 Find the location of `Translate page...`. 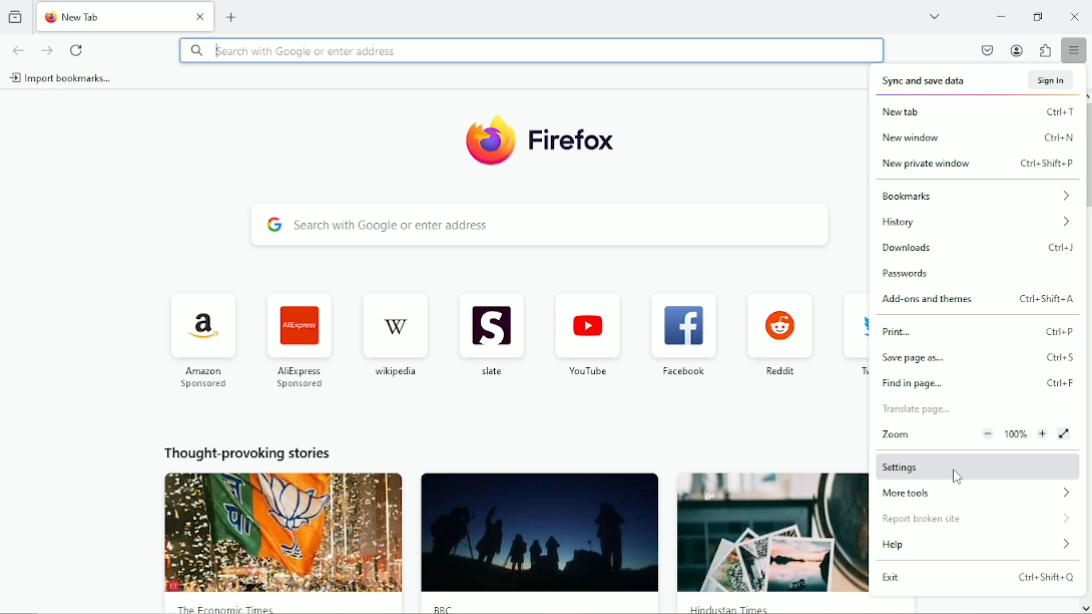

Translate page... is located at coordinates (976, 409).